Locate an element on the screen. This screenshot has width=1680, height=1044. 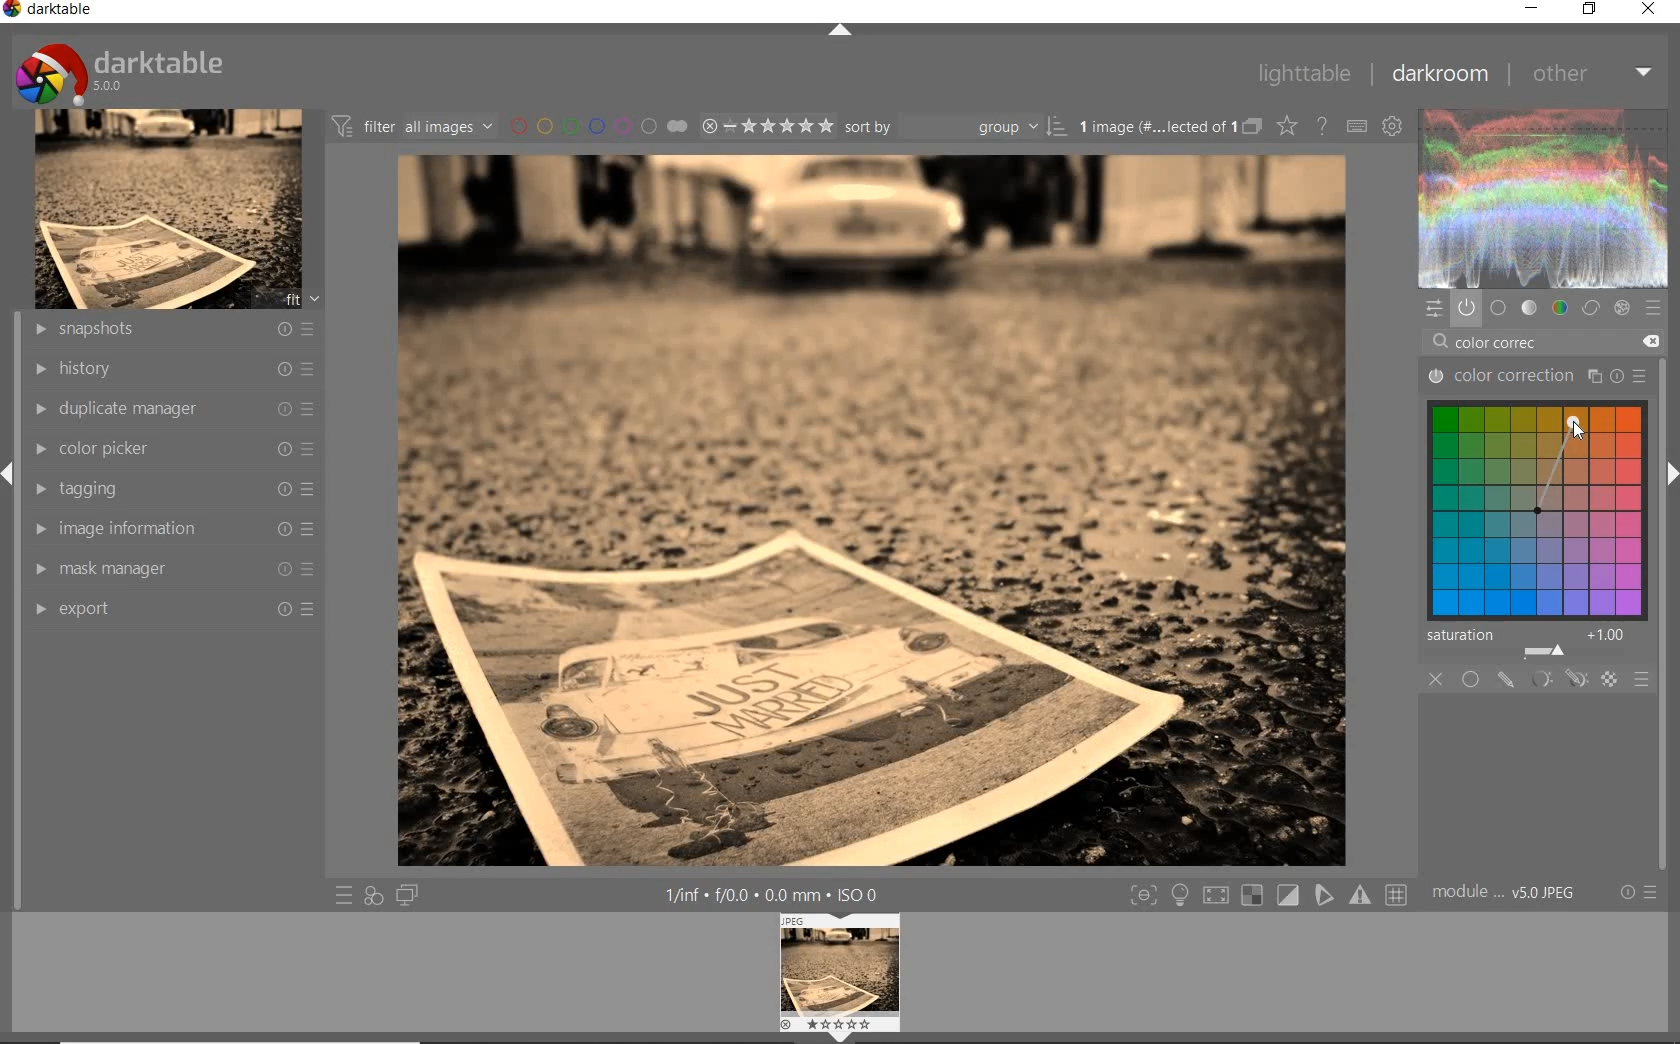
close is located at coordinates (1436, 679).